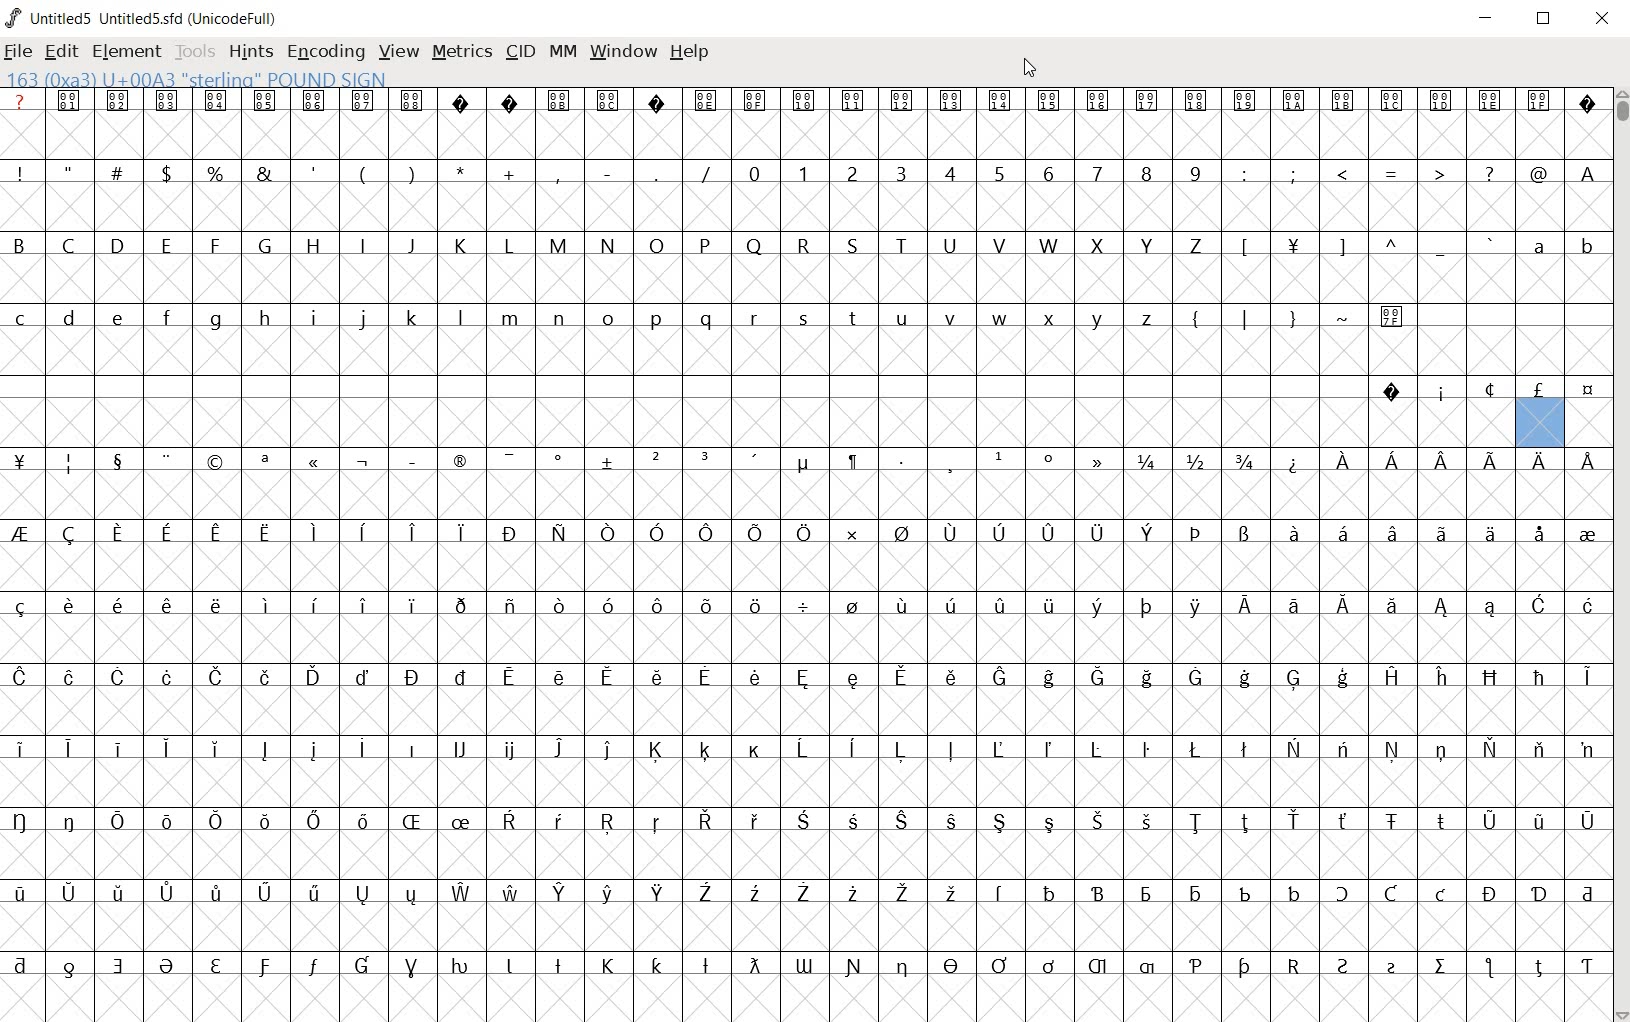 The height and width of the screenshot is (1022, 1630). I want to click on Symbol, so click(951, 605).